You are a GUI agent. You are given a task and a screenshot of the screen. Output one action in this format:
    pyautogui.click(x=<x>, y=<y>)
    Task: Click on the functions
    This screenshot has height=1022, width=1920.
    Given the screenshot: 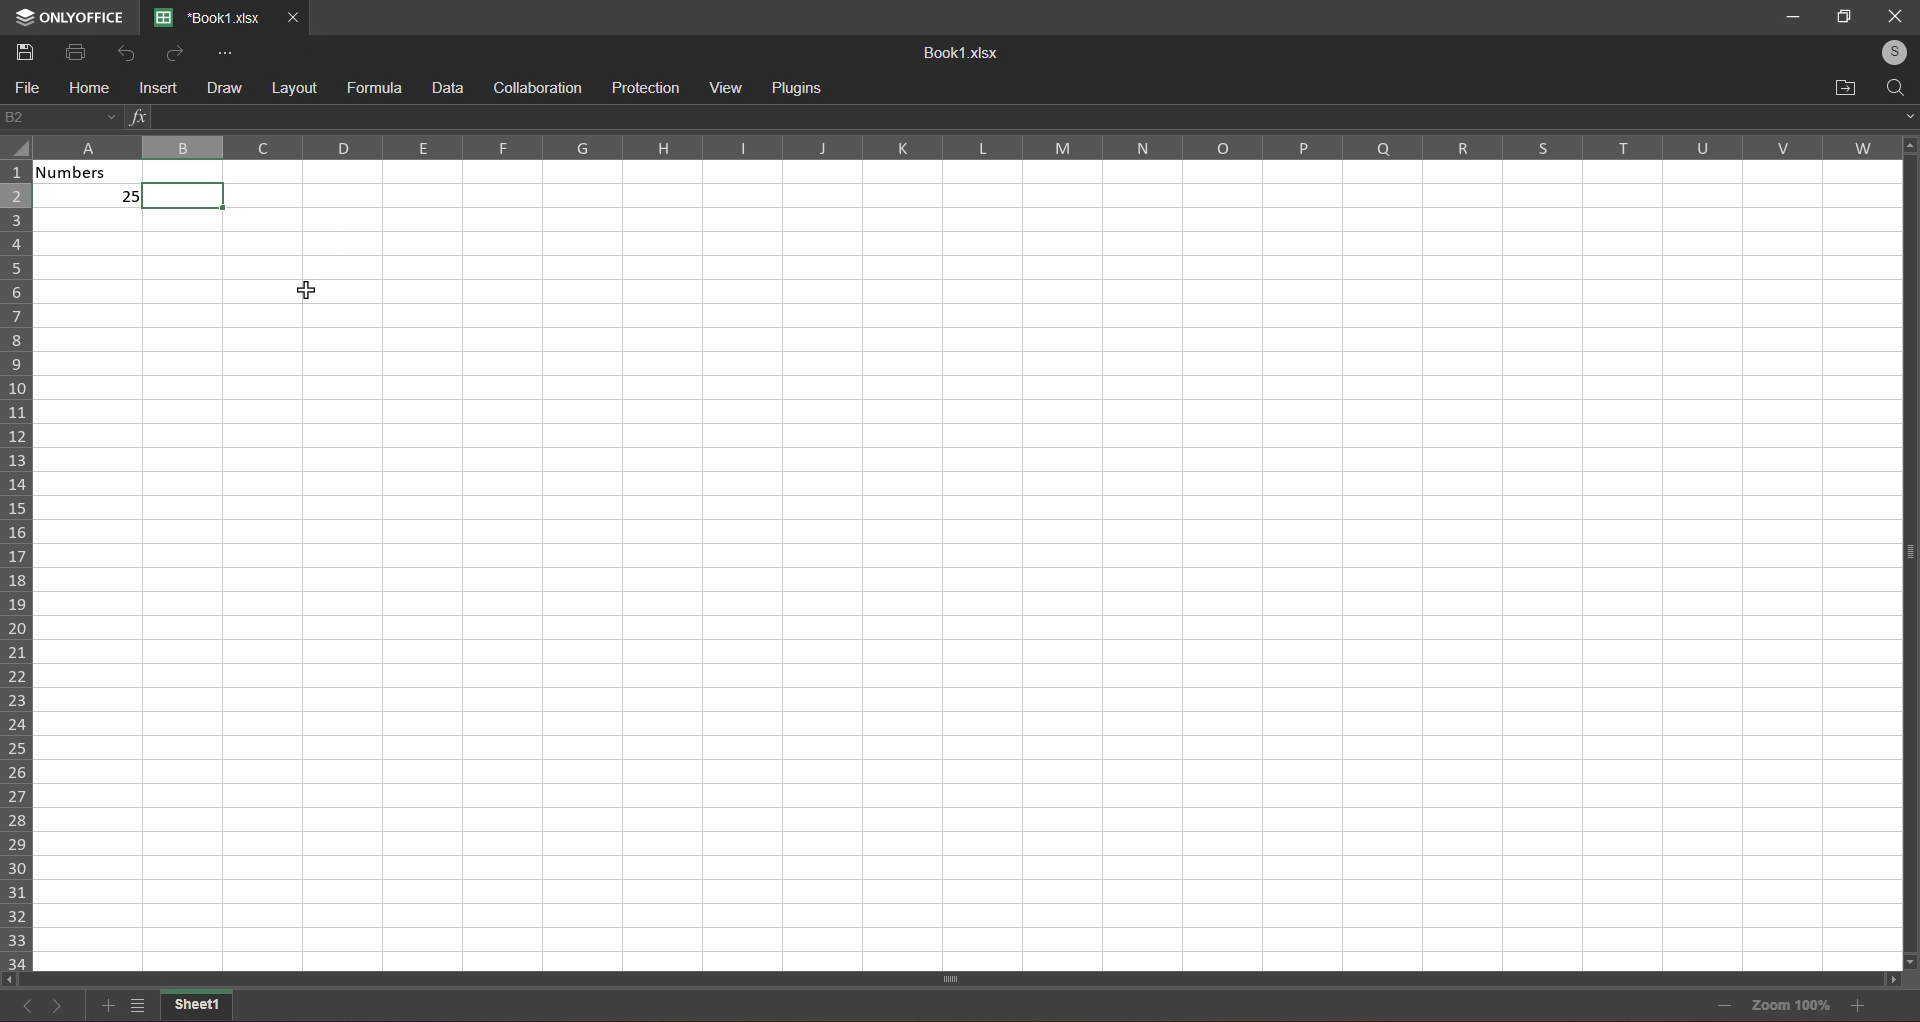 What is the action you would take?
    pyautogui.click(x=137, y=115)
    